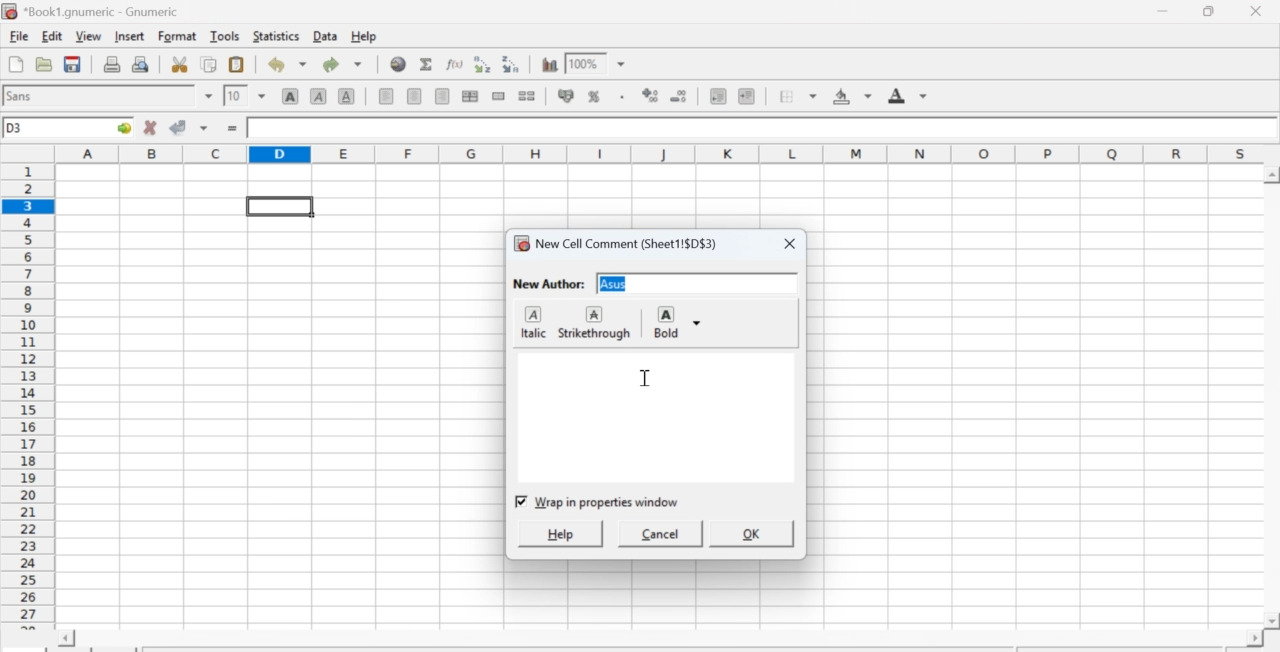 This screenshot has width=1280, height=652. I want to click on Data, so click(326, 36).